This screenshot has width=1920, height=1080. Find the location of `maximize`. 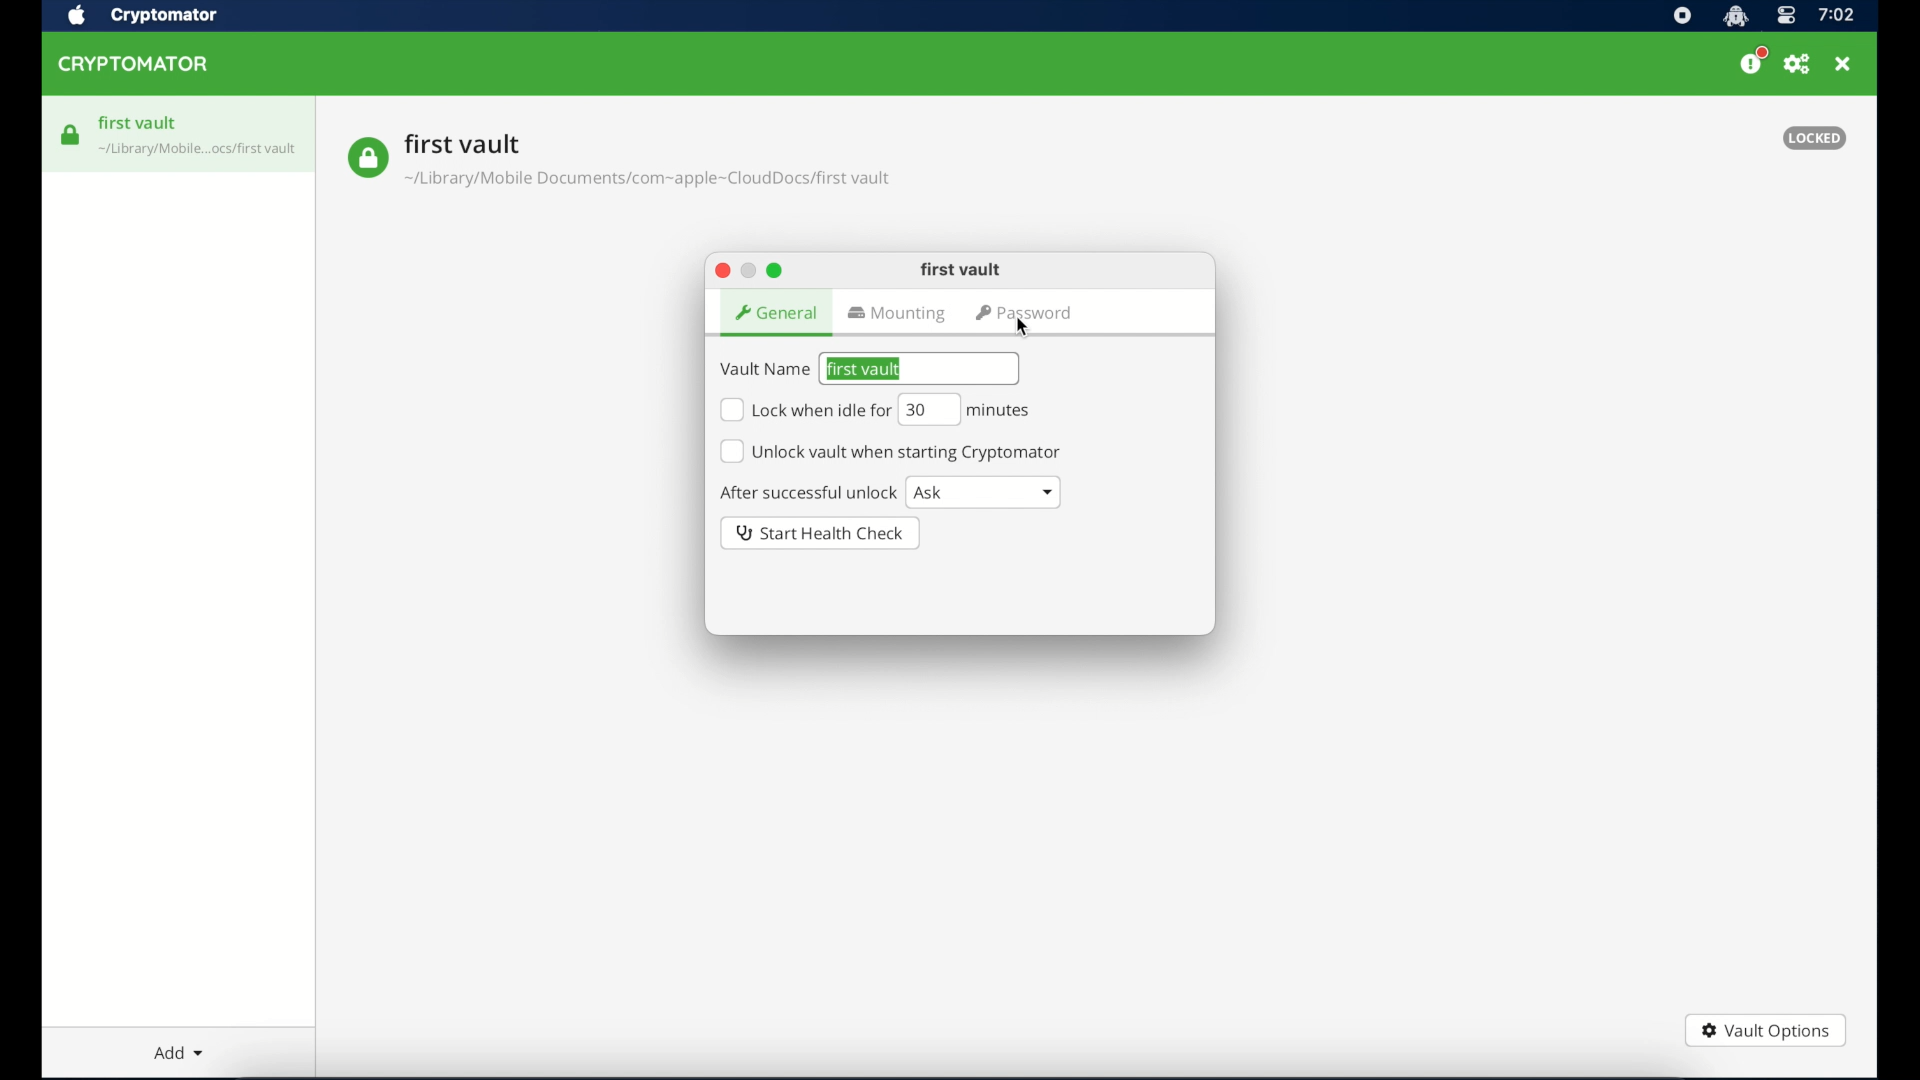

maximize is located at coordinates (775, 270).